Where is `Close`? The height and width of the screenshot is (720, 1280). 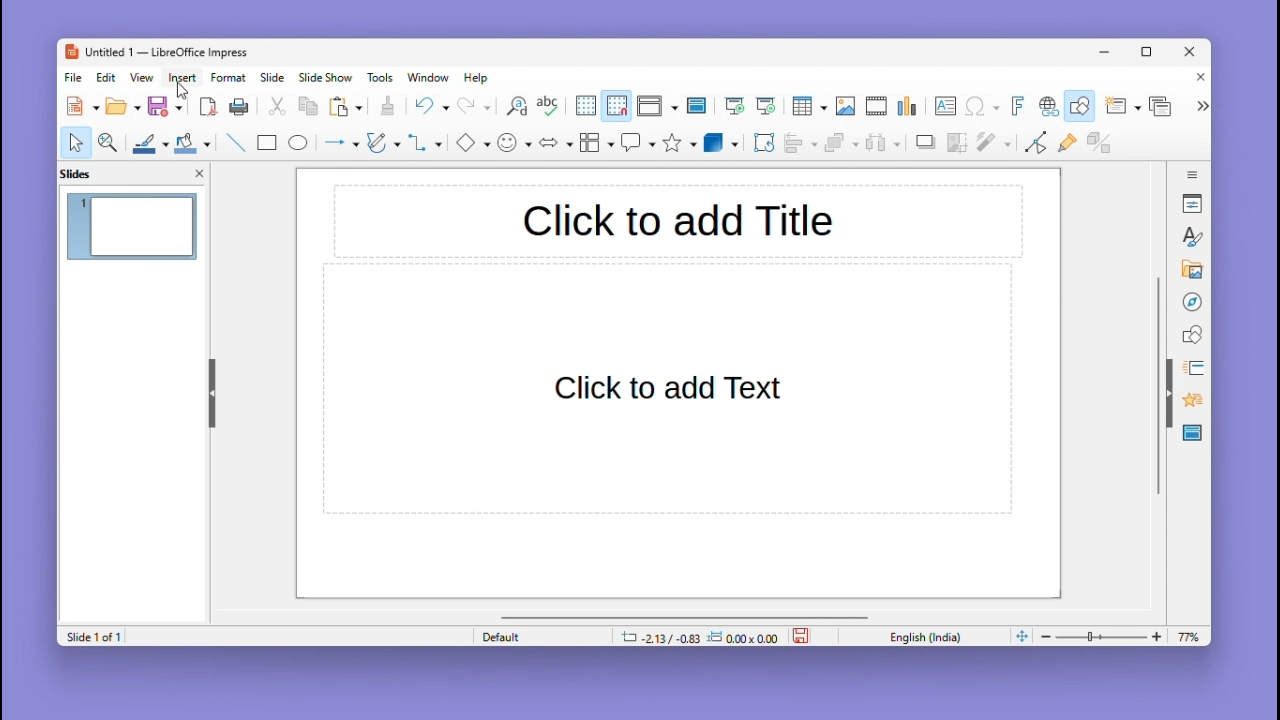
Close is located at coordinates (1191, 53).